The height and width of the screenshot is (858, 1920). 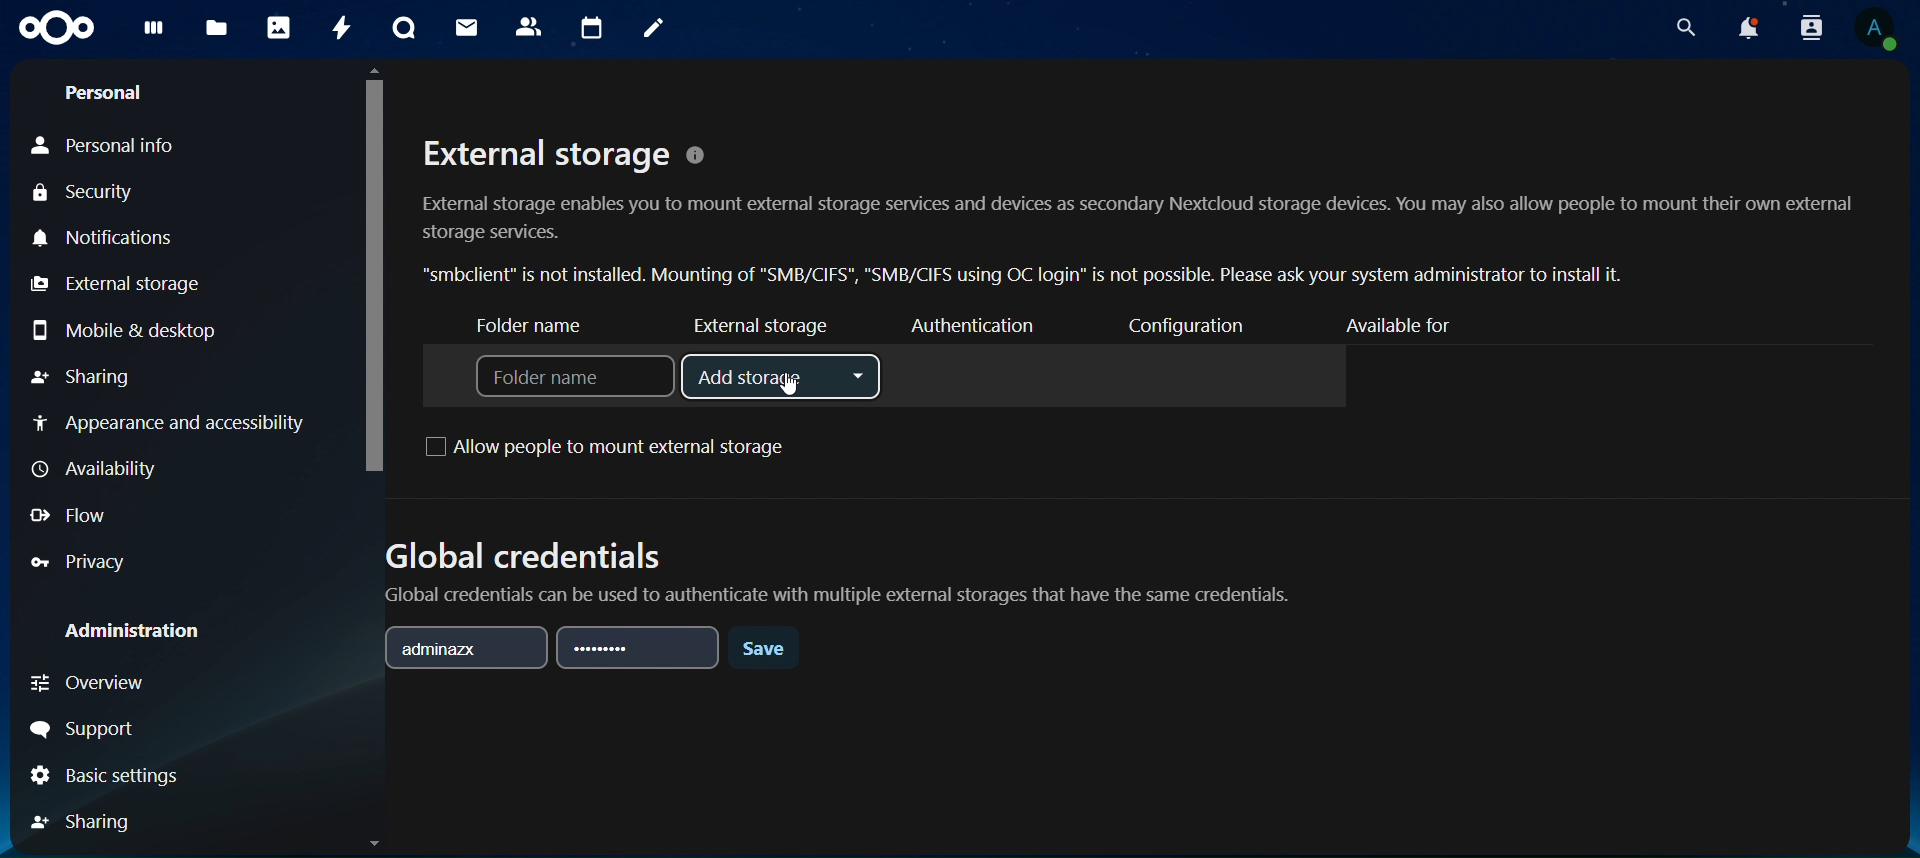 What do you see at coordinates (1193, 328) in the screenshot?
I see `configuration` at bounding box center [1193, 328].